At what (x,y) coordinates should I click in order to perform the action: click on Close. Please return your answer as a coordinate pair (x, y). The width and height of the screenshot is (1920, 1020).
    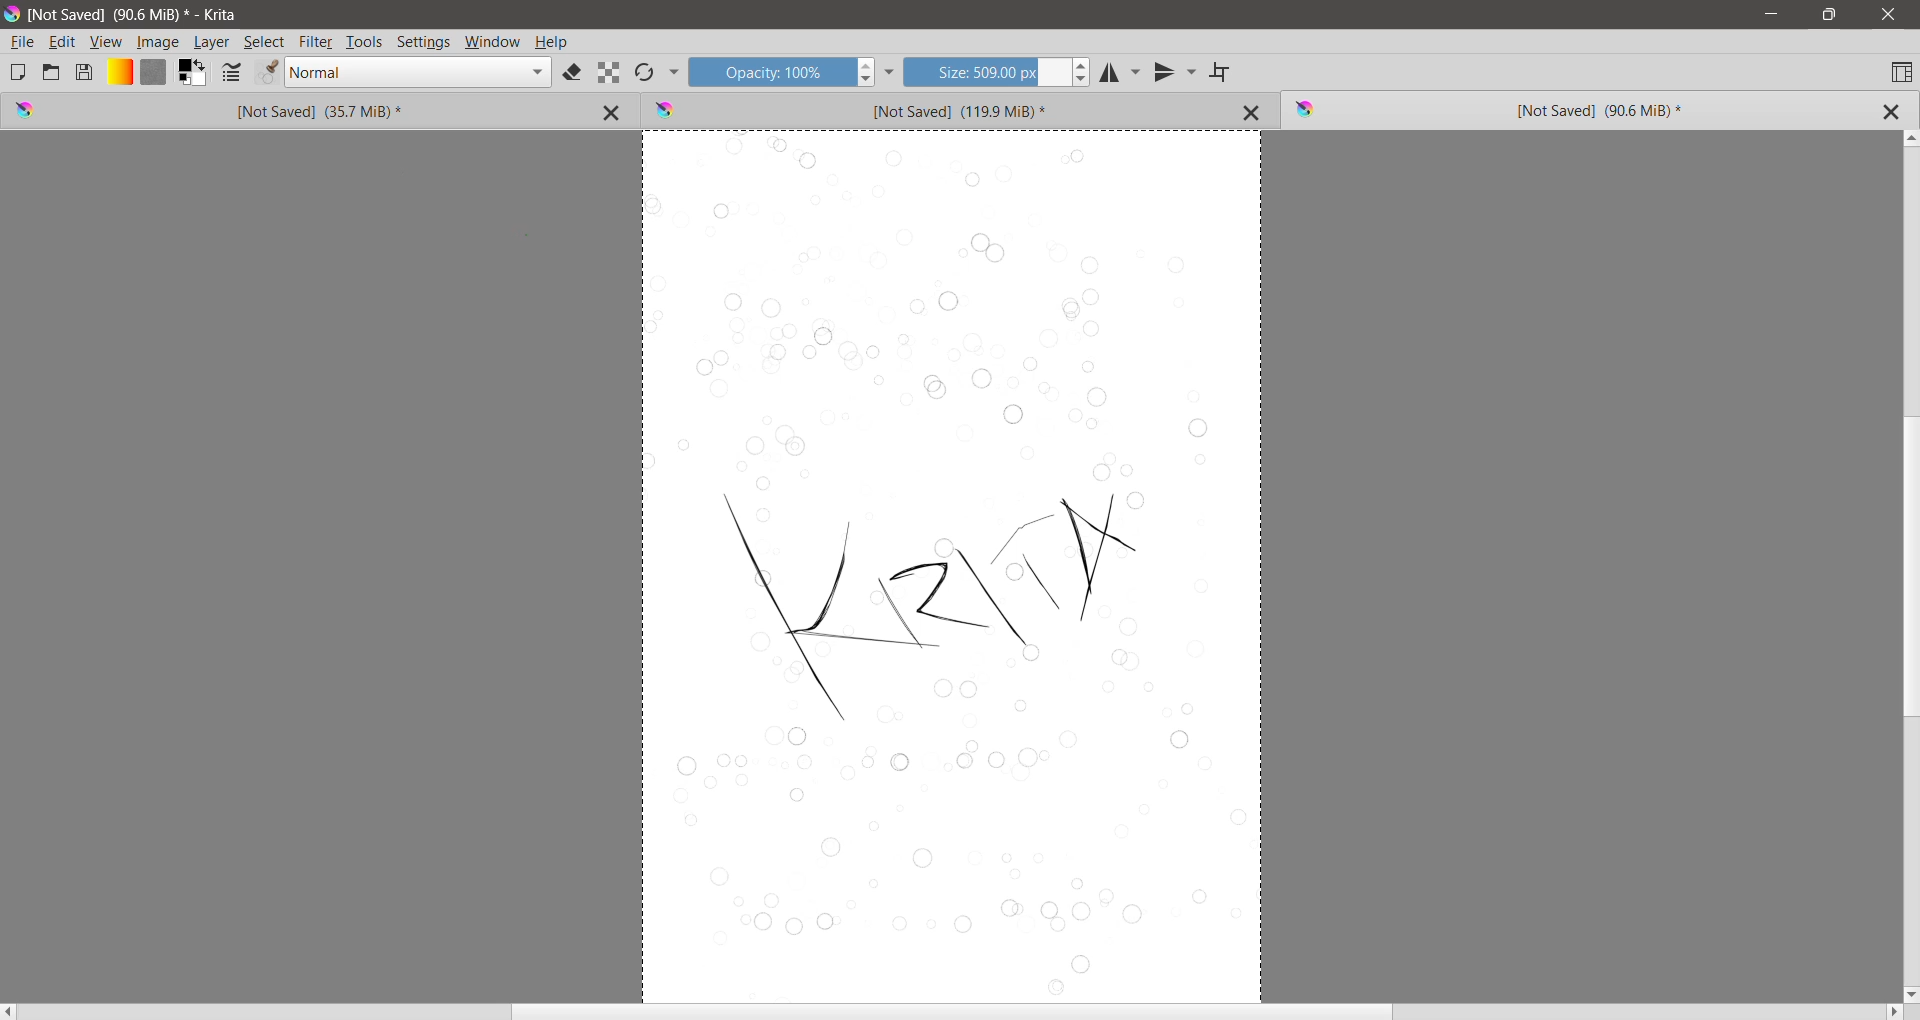
    Looking at the image, I should click on (1889, 15).